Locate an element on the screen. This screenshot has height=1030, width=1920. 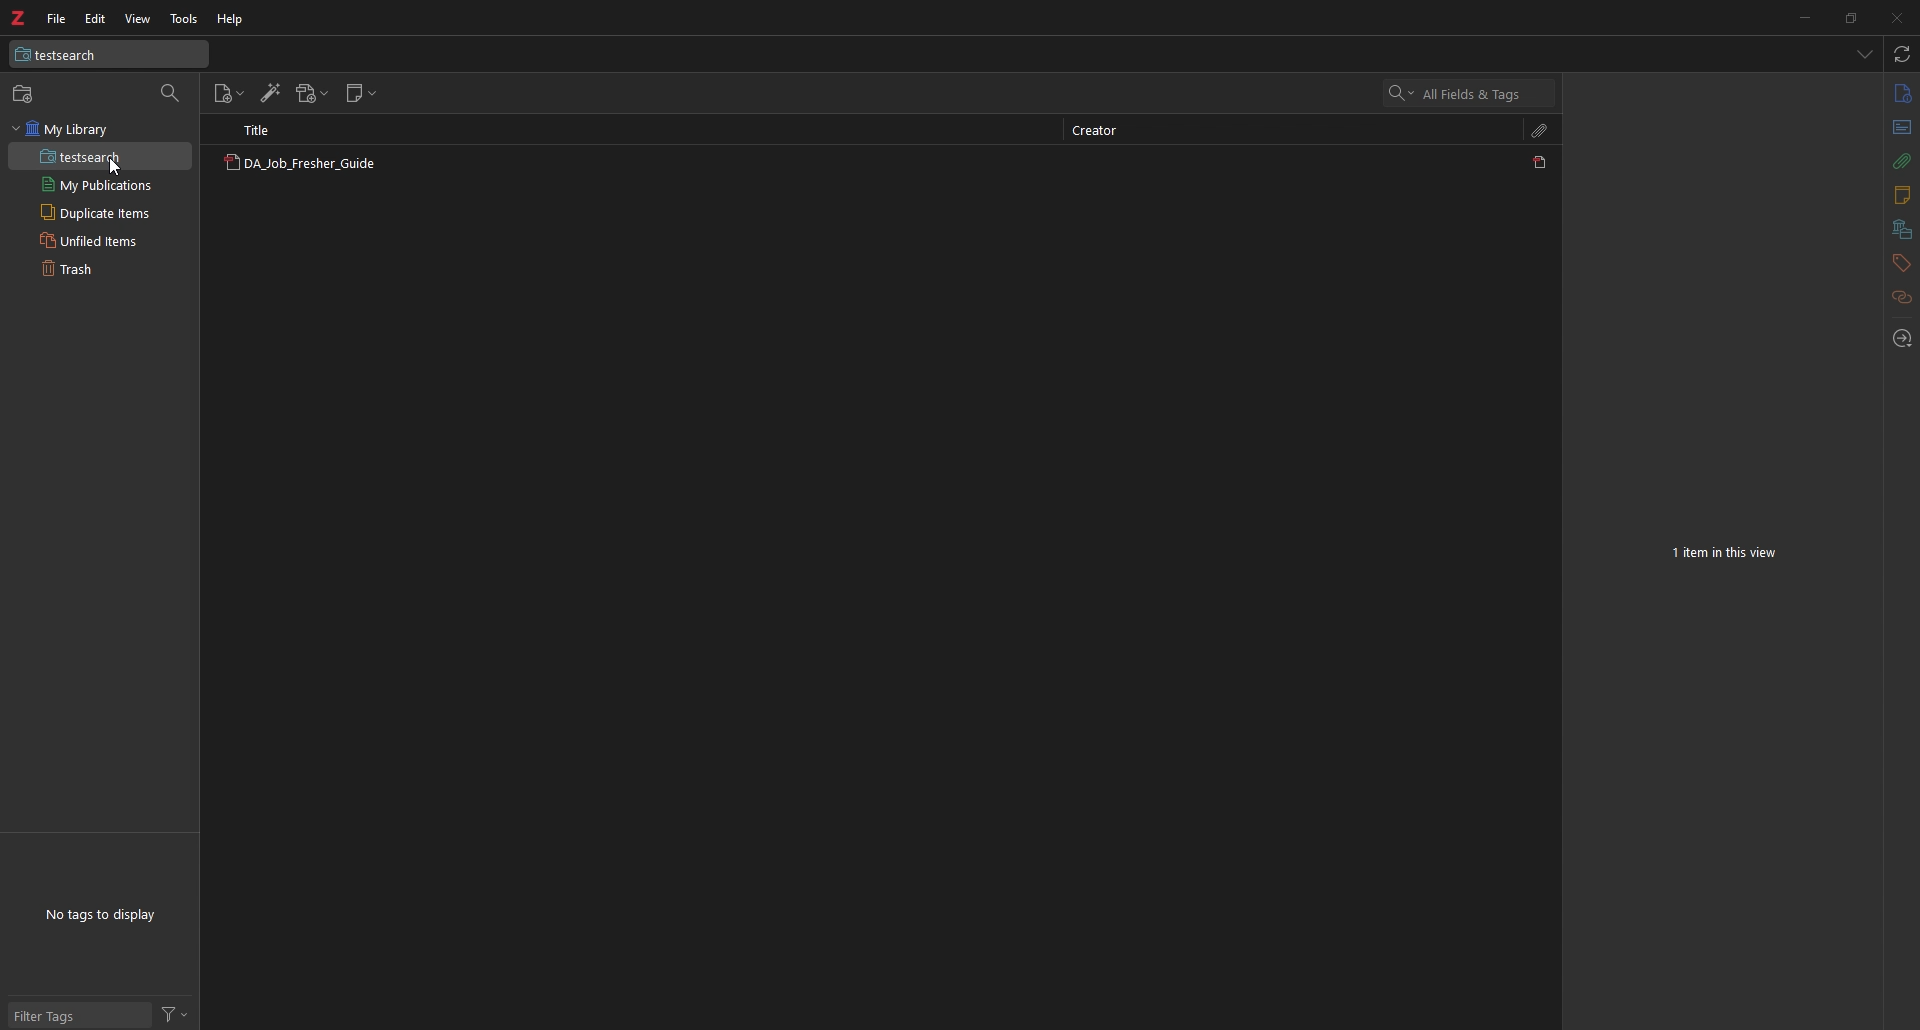
locate is located at coordinates (1900, 340).